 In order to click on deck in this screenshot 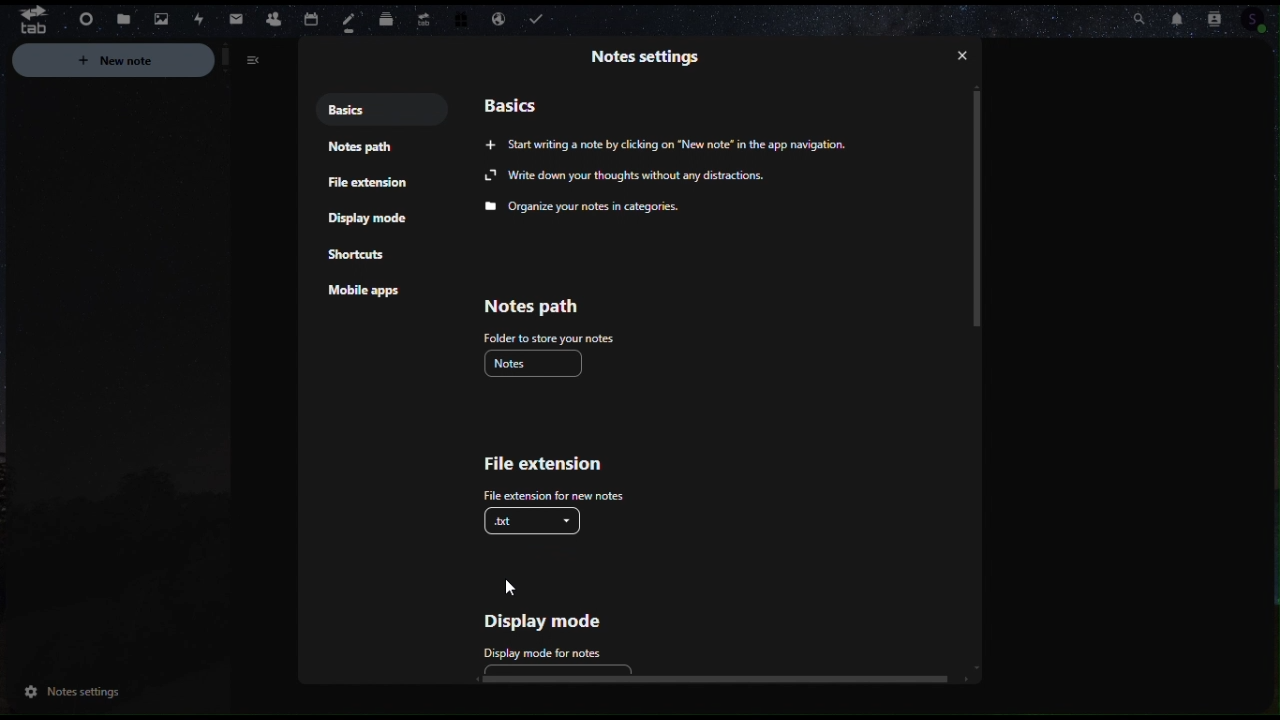, I will do `click(387, 16)`.